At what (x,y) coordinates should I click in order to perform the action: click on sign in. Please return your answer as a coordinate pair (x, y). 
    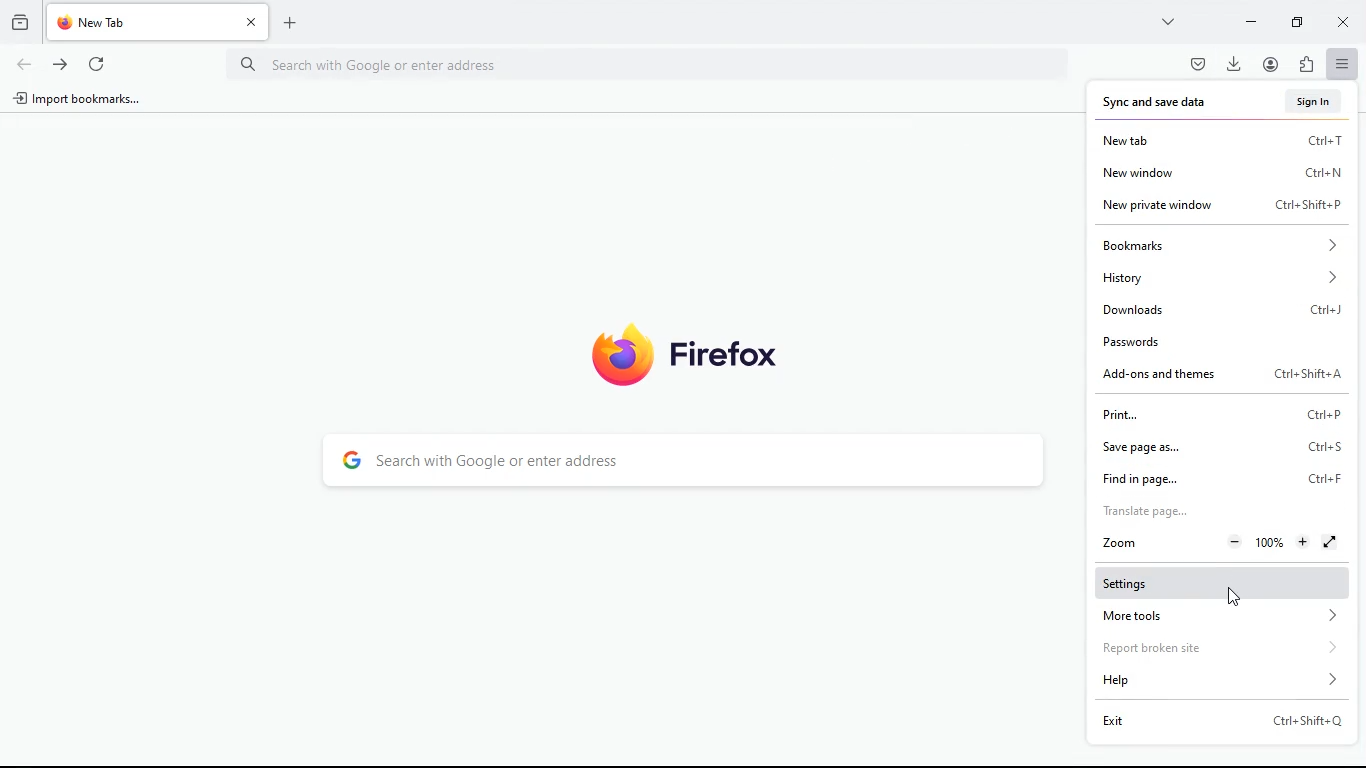
    Looking at the image, I should click on (1317, 101).